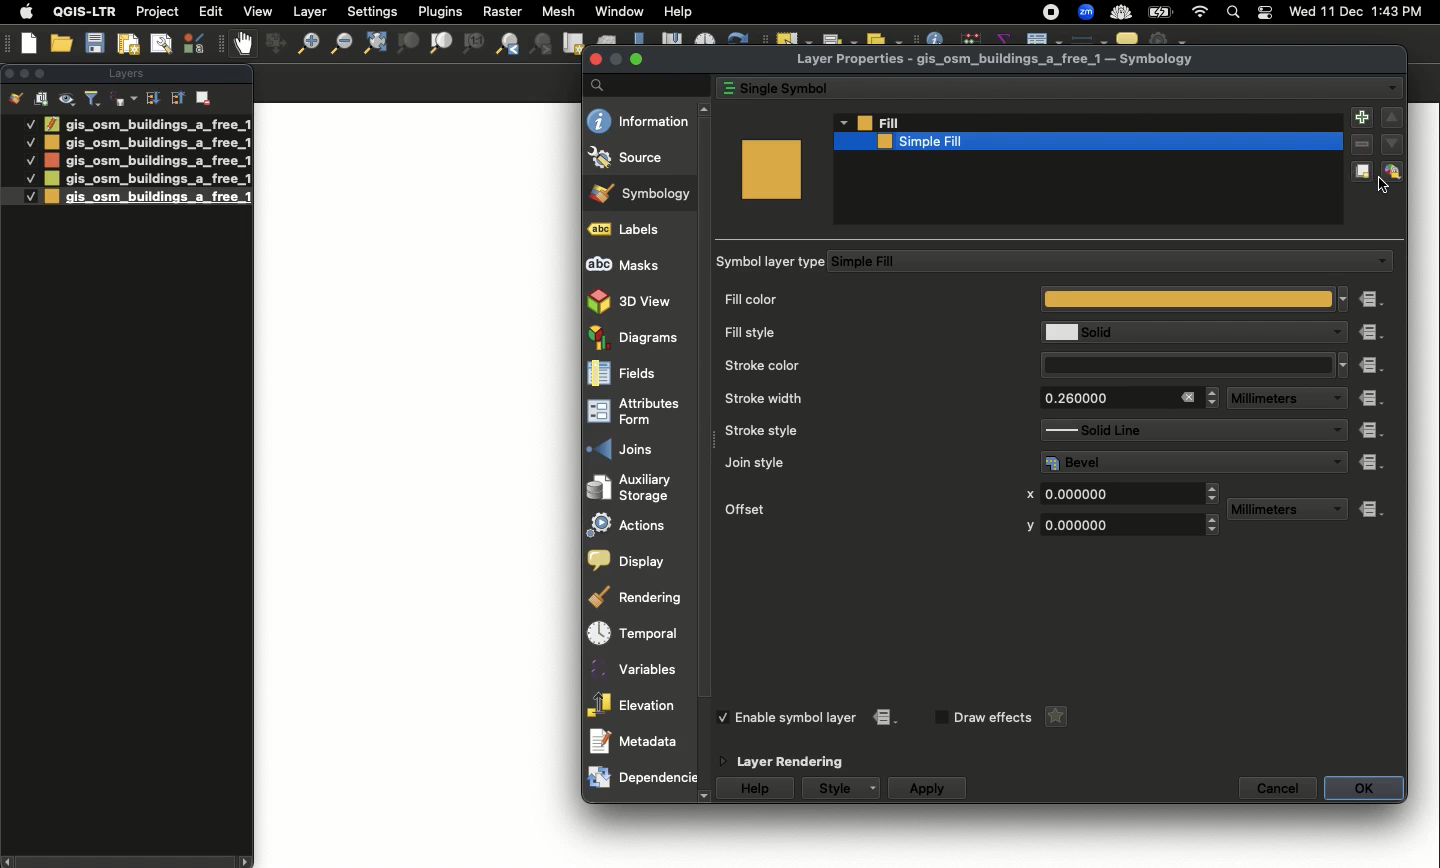 This screenshot has width=1440, height=868. Describe the element at coordinates (244, 43) in the screenshot. I see `Grab` at that location.